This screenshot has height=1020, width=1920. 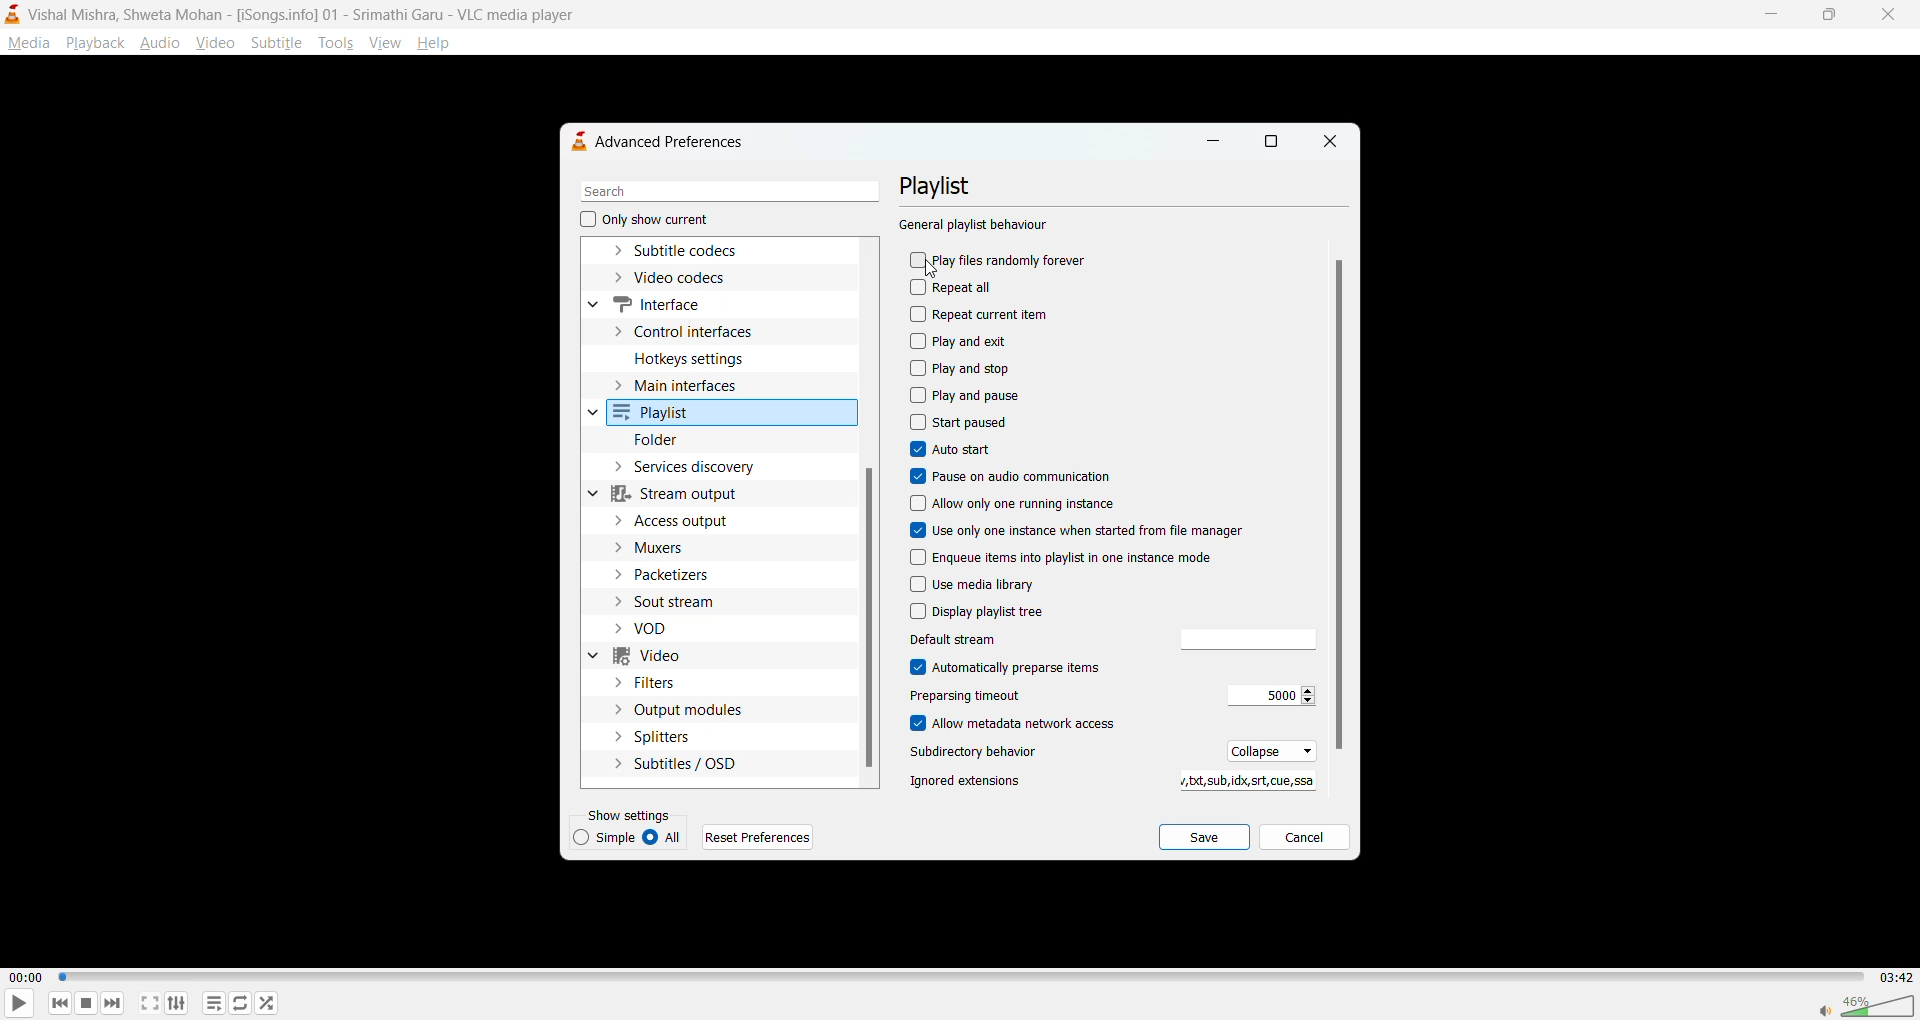 What do you see at coordinates (680, 520) in the screenshot?
I see `access output` at bounding box center [680, 520].